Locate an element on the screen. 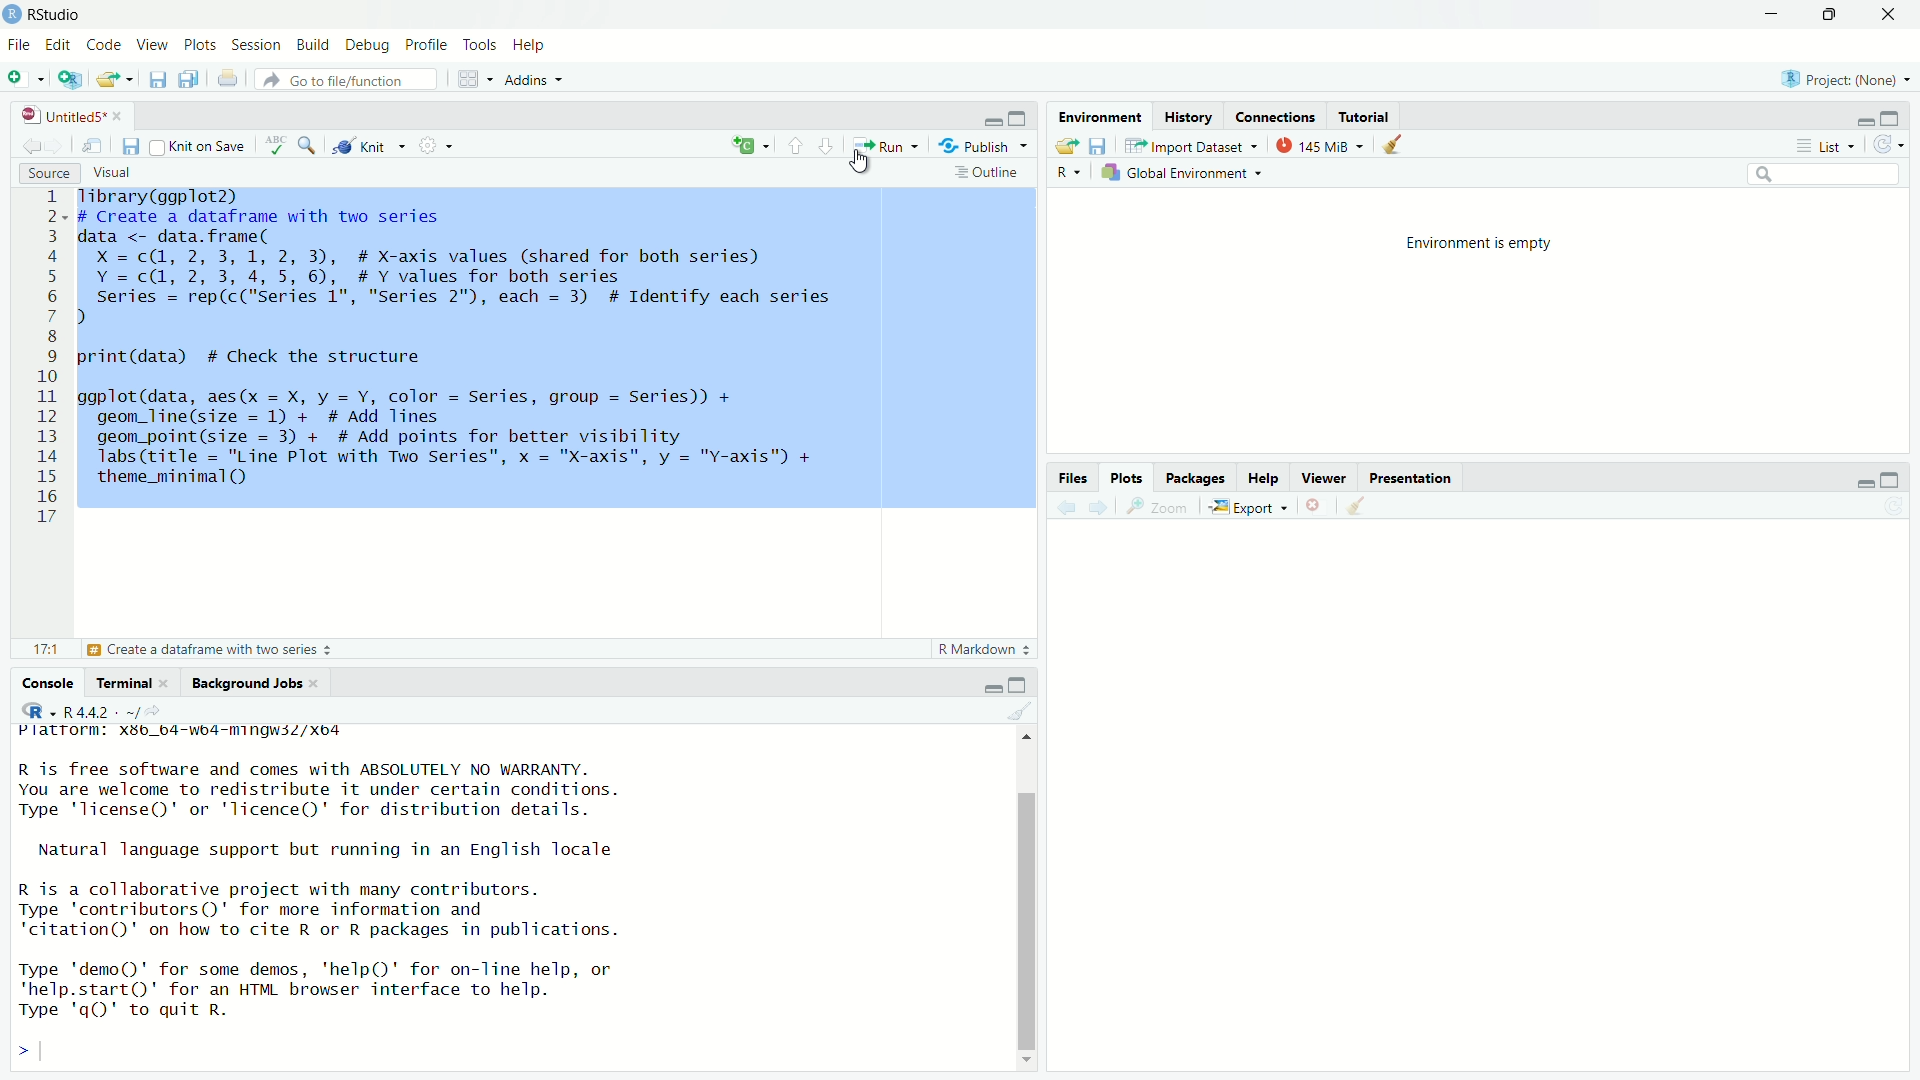 The height and width of the screenshot is (1080, 1920). Maximize is located at coordinates (1018, 685).